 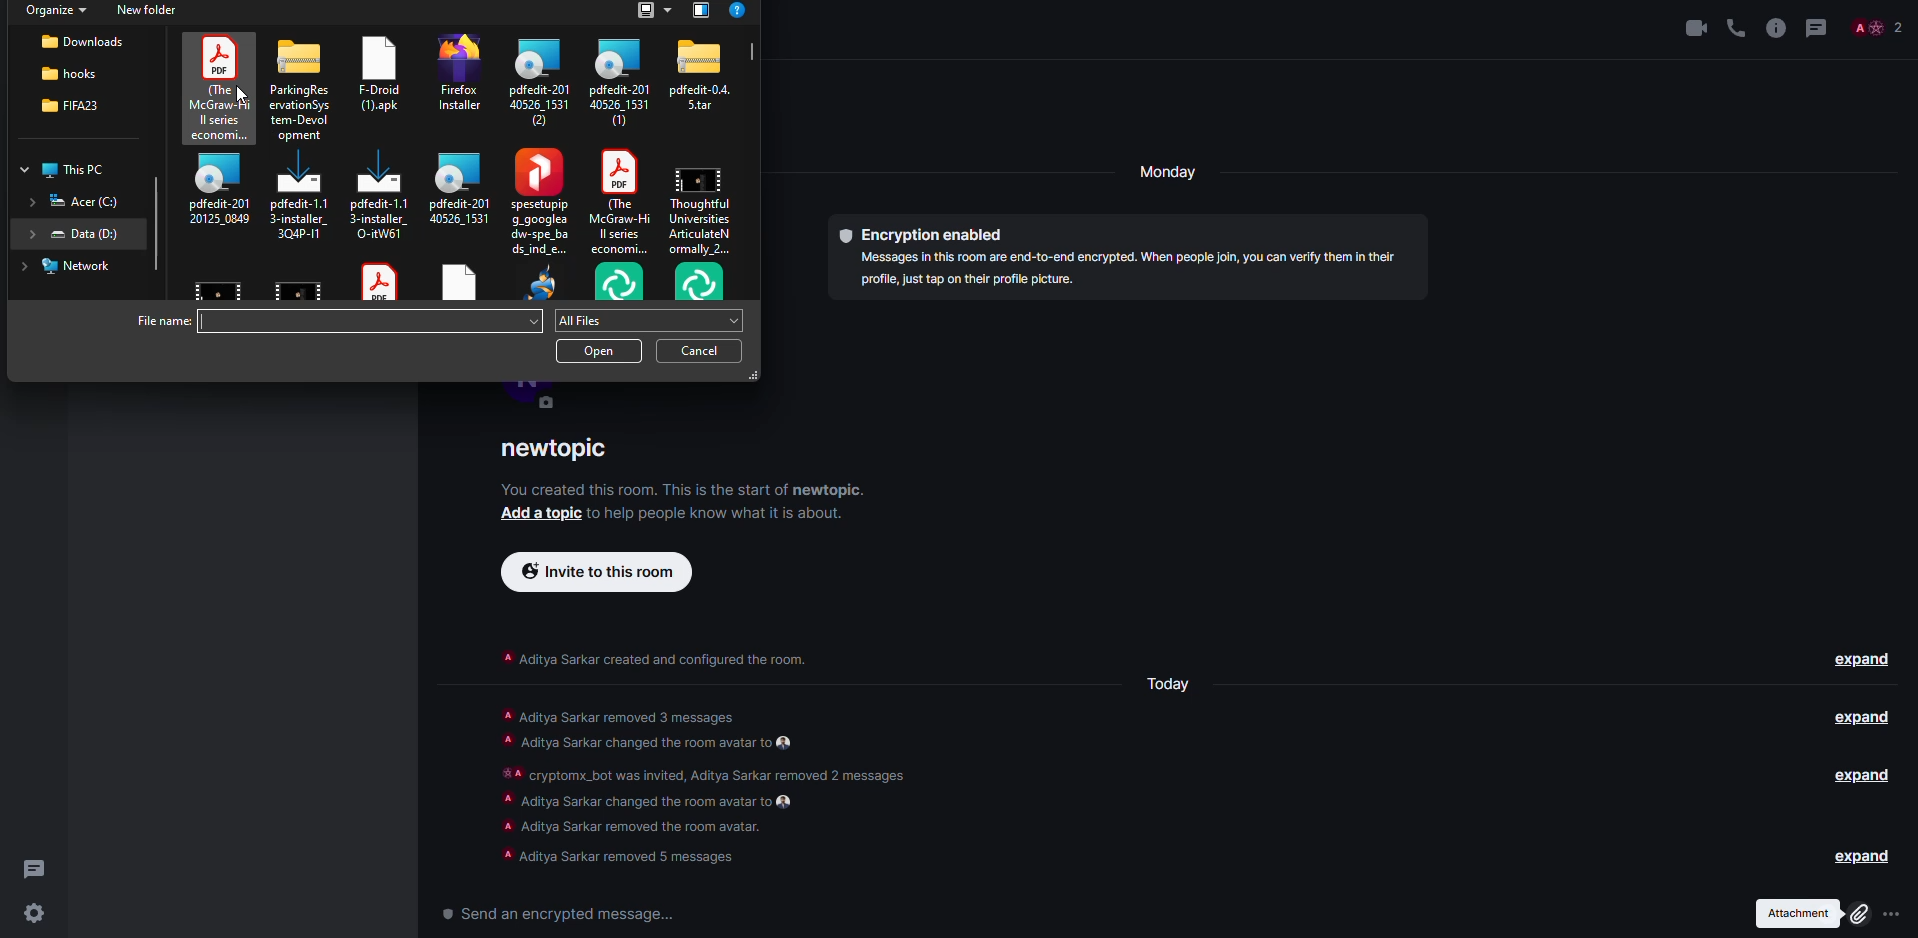 What do you see at coordinates (563, 450) in the screenshot?
I see `room` at bounding box center [563, 450].